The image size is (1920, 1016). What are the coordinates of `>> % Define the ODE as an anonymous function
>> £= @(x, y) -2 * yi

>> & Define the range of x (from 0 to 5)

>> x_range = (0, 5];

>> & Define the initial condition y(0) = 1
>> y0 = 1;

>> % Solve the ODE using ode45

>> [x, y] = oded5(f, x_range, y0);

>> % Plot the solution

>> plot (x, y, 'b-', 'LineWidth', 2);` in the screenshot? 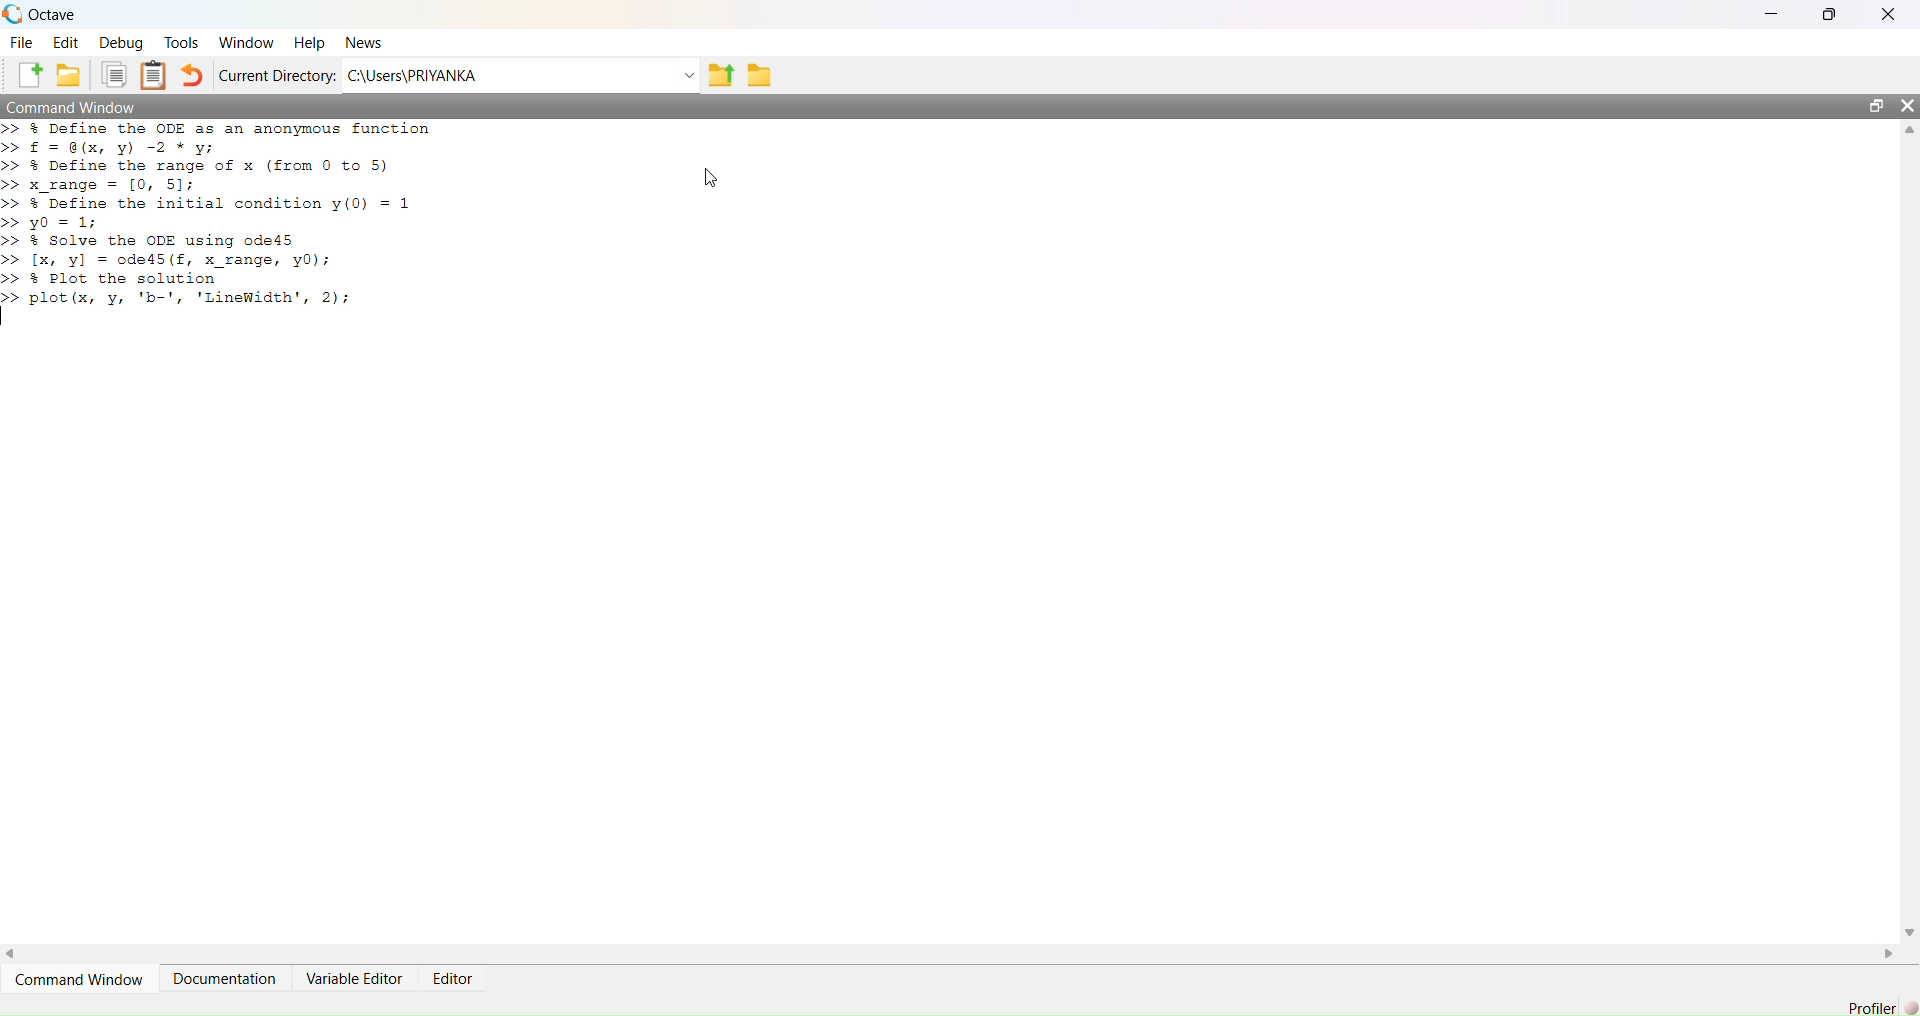 It's located at (223, 214).